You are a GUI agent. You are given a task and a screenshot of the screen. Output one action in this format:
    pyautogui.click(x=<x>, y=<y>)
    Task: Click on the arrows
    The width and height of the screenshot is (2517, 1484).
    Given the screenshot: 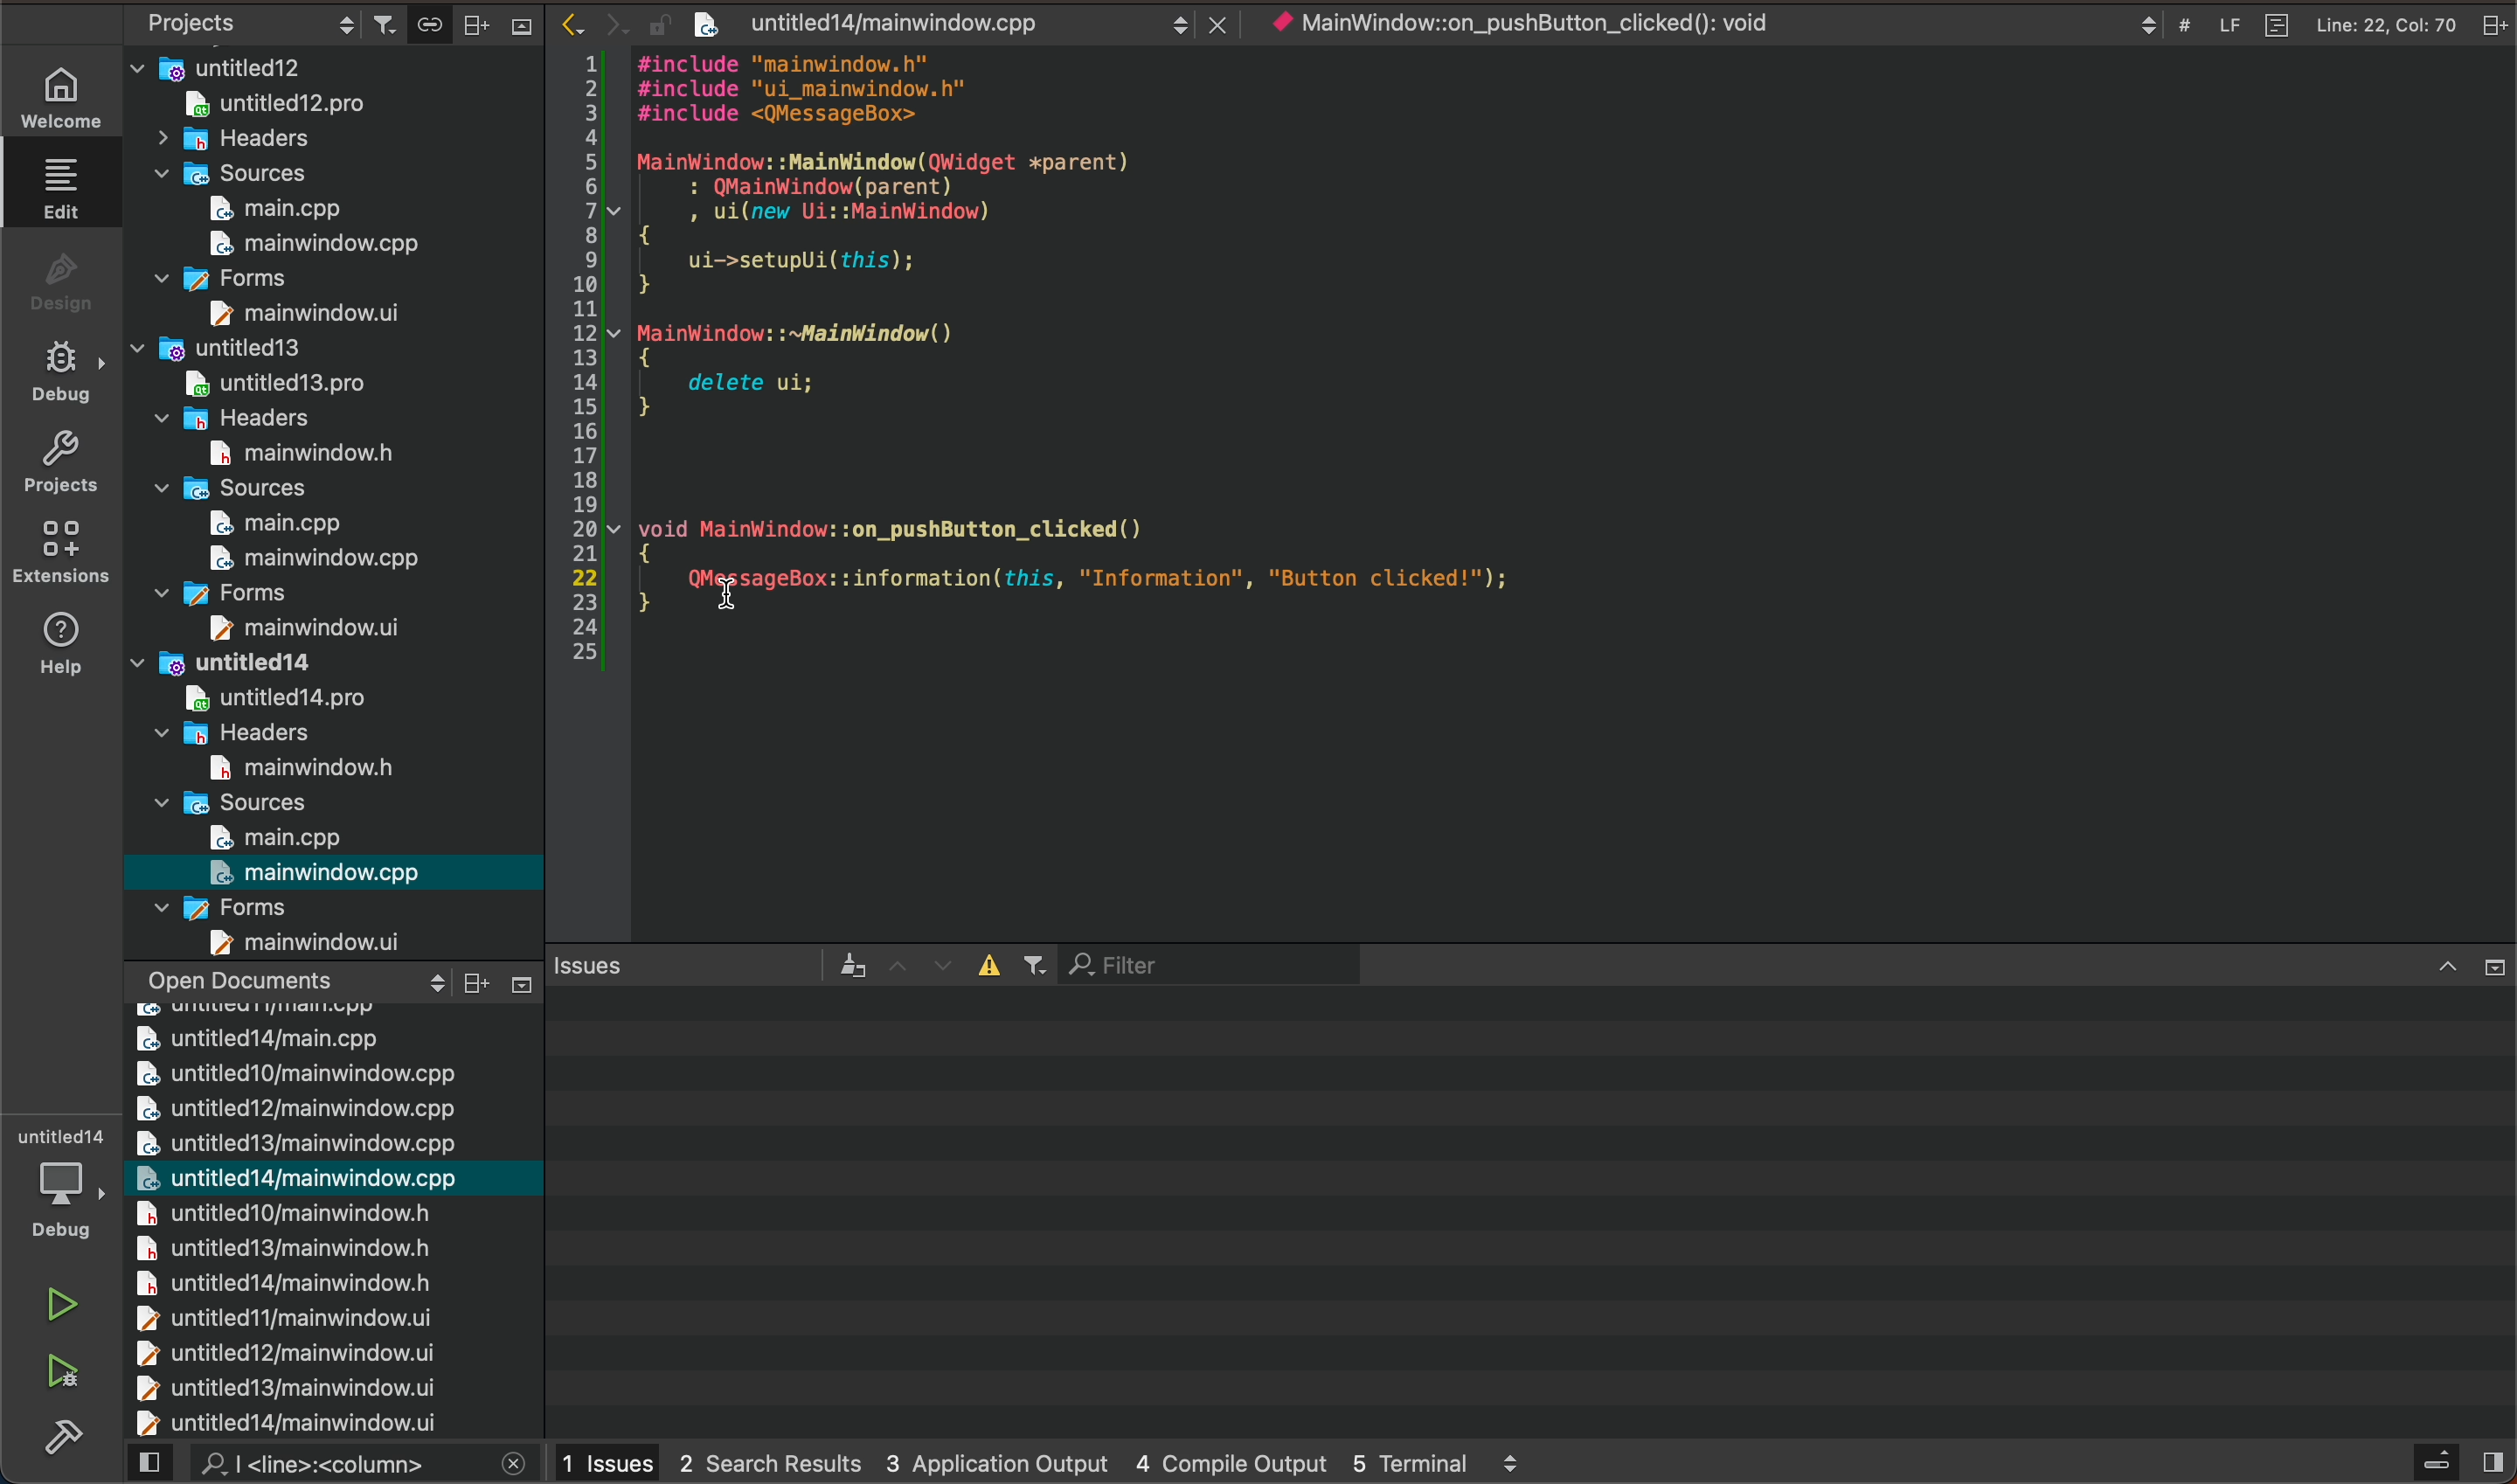 What is the action you would take?
    pyautogui.click(x=597, y=24)
    